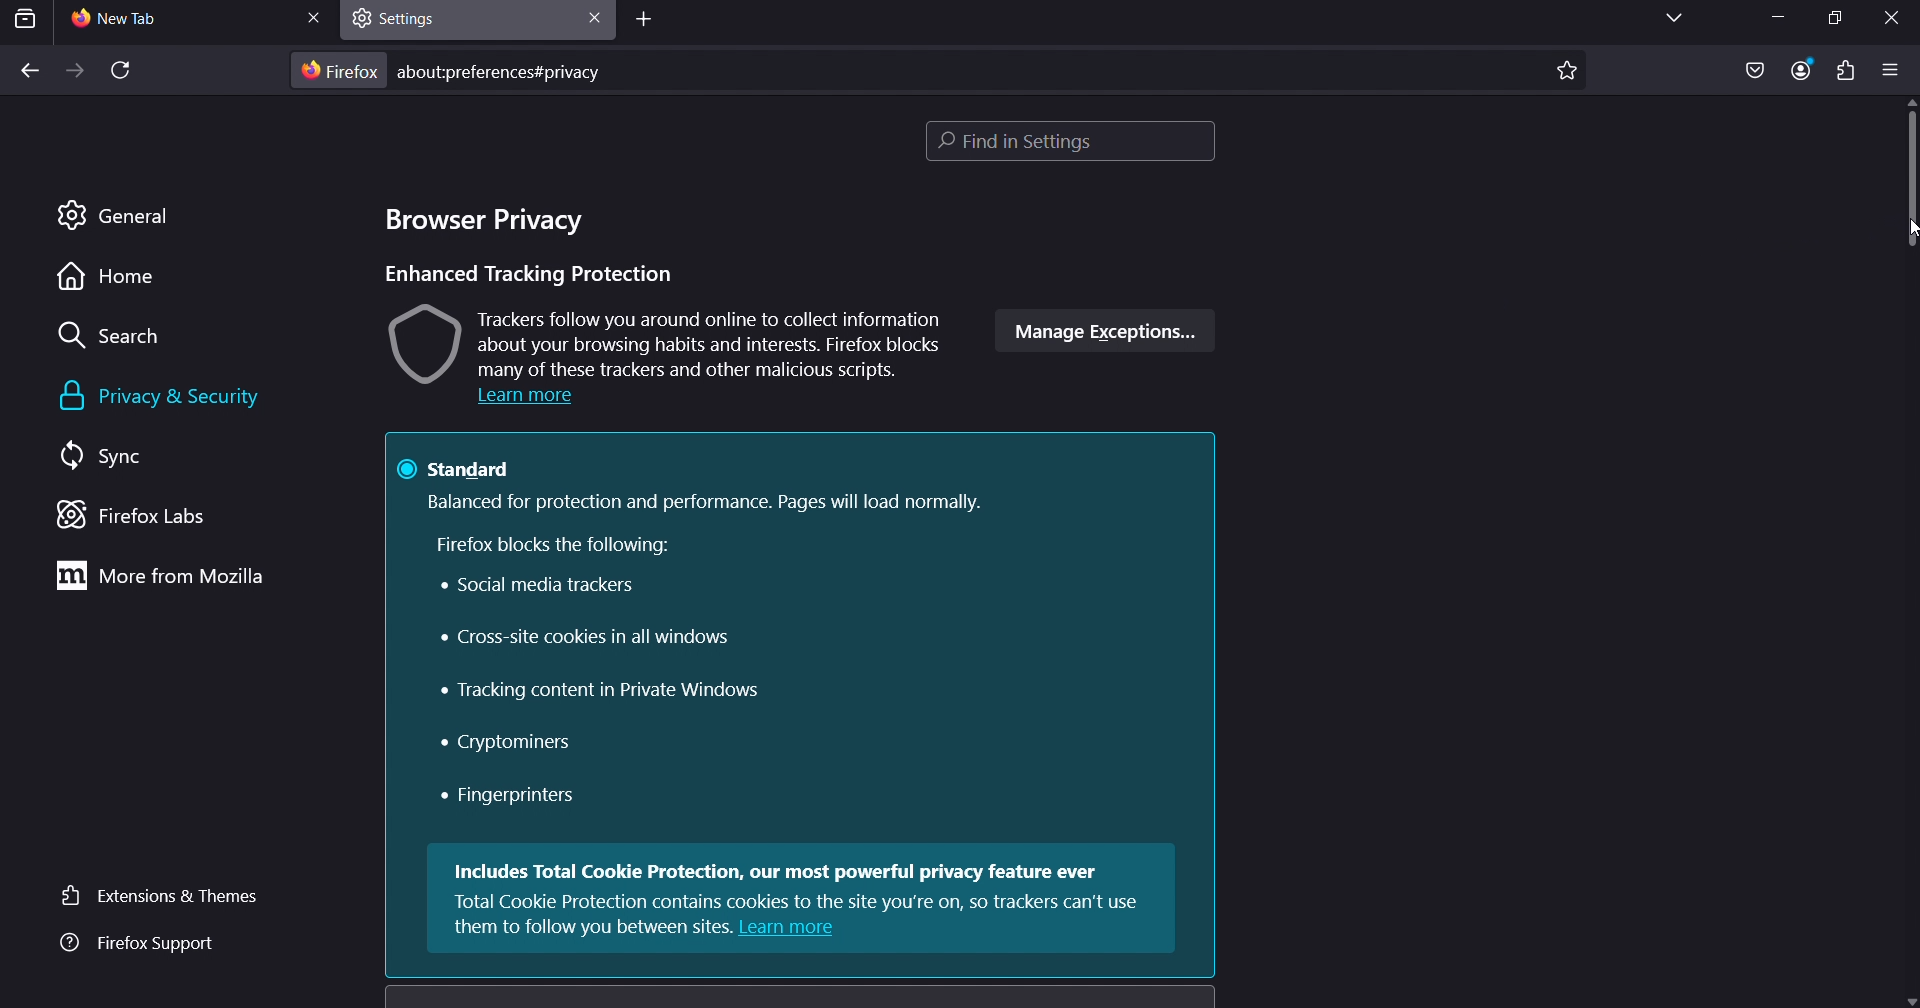  I want to click on Learn more, so click(792, 929).